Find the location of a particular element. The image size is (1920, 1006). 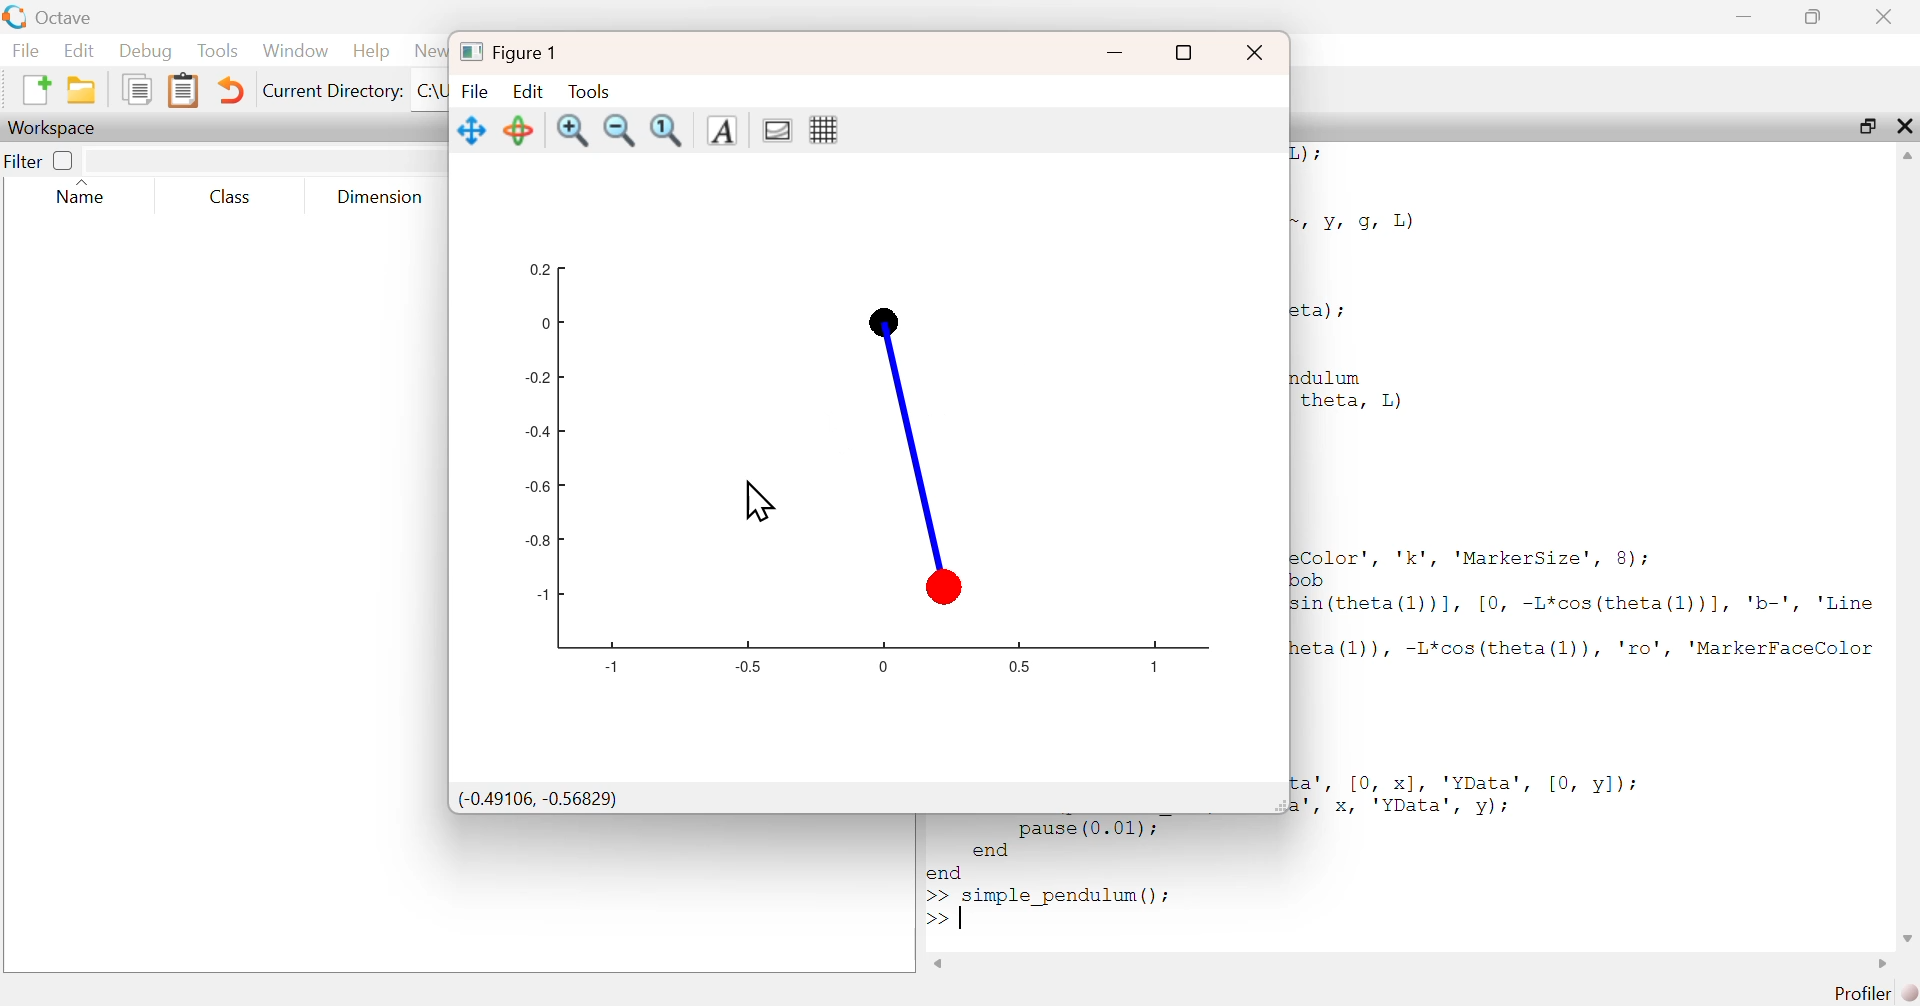

Cursor is located at coordinates (760, 504).